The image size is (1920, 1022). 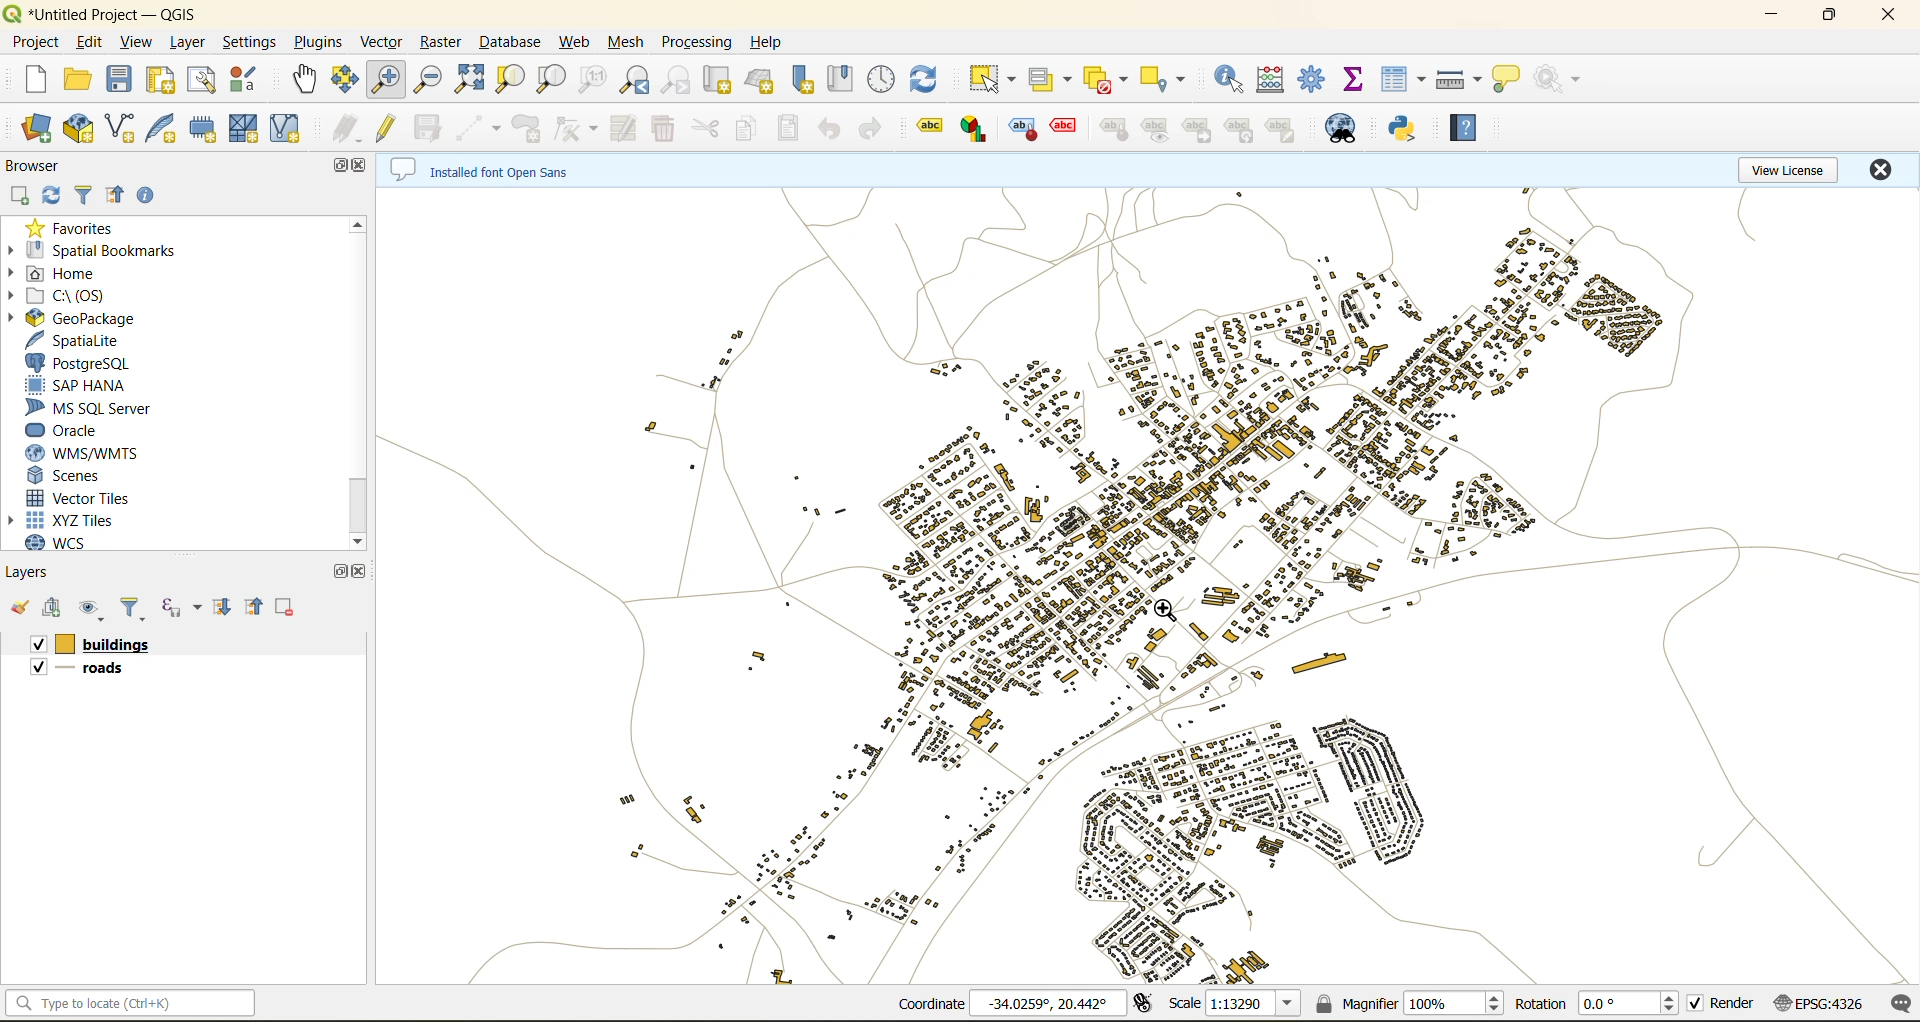 What do you see at coordinates (1024, 132) in the screenshot?
I see `Create Label` at bounding box center [1024, 132].